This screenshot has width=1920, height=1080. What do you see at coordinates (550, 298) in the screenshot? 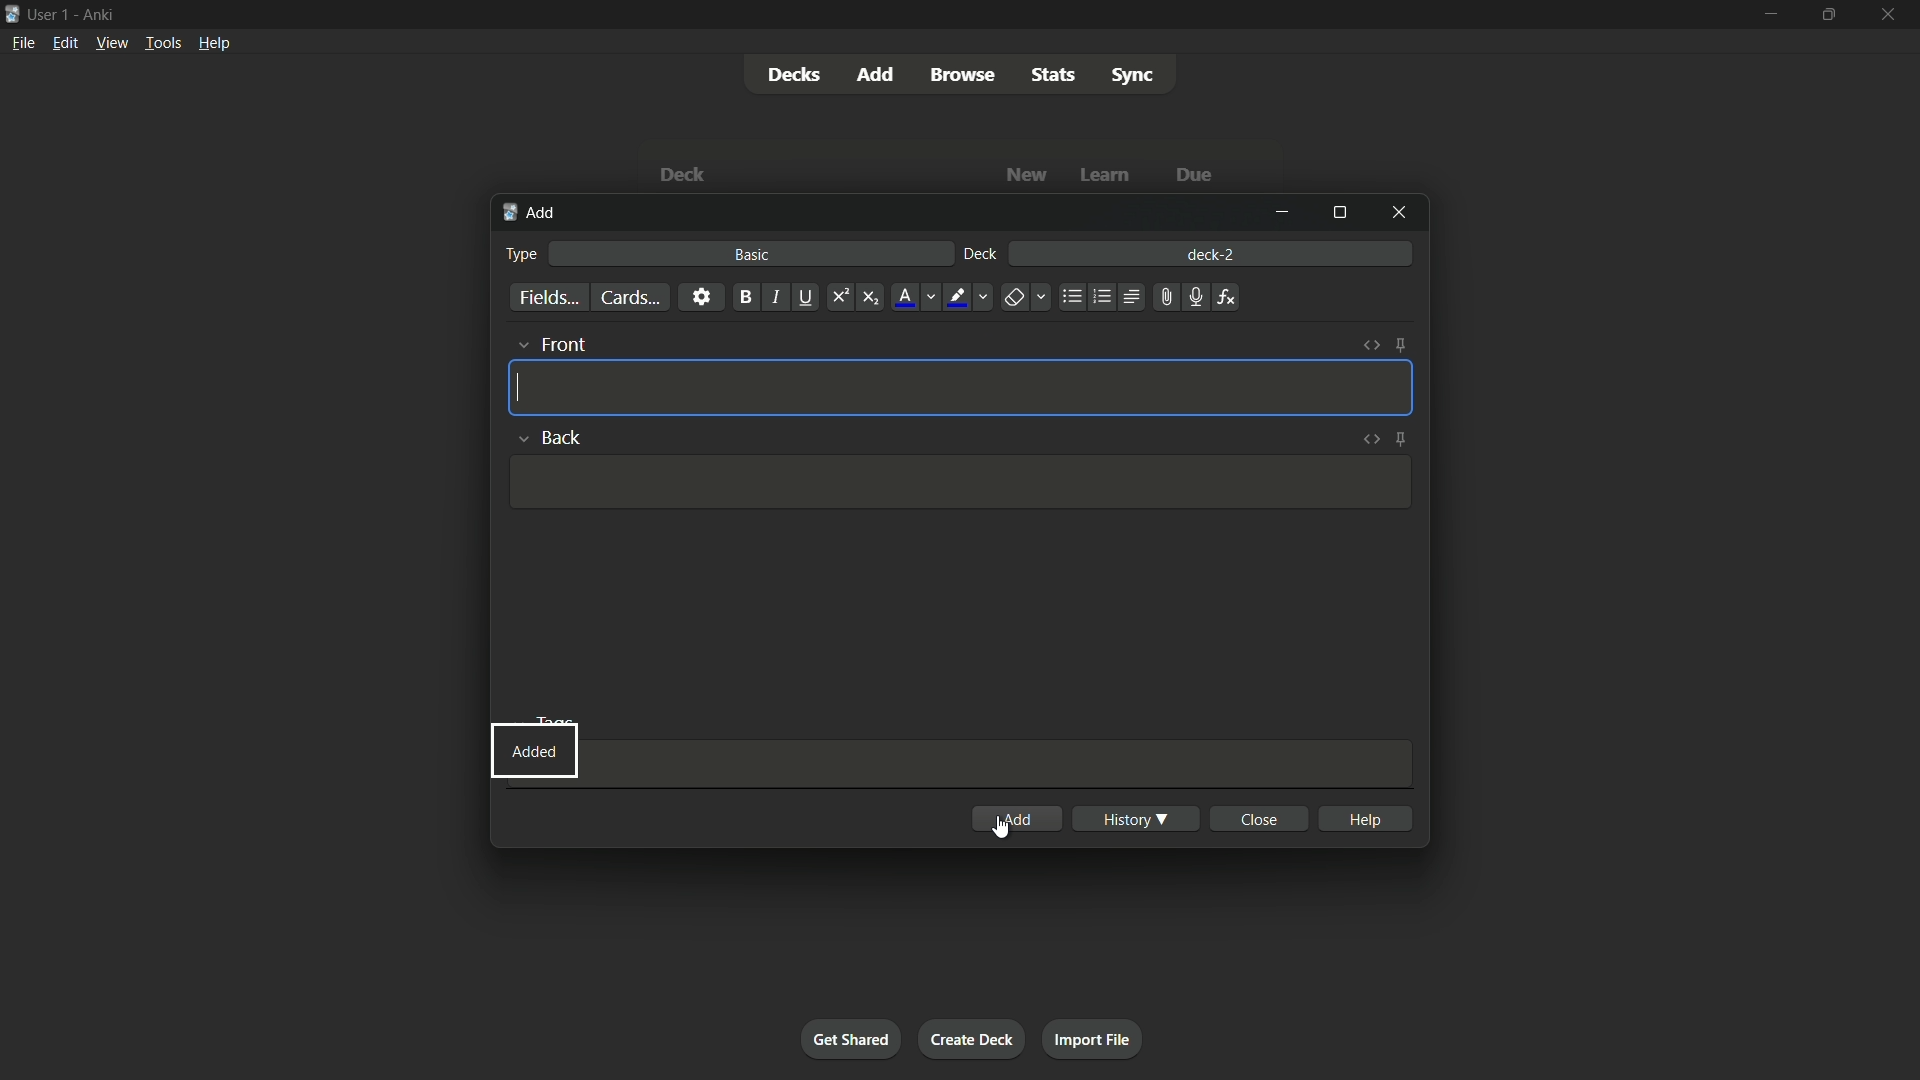
I see `fields` at bounding box center [550, 298].